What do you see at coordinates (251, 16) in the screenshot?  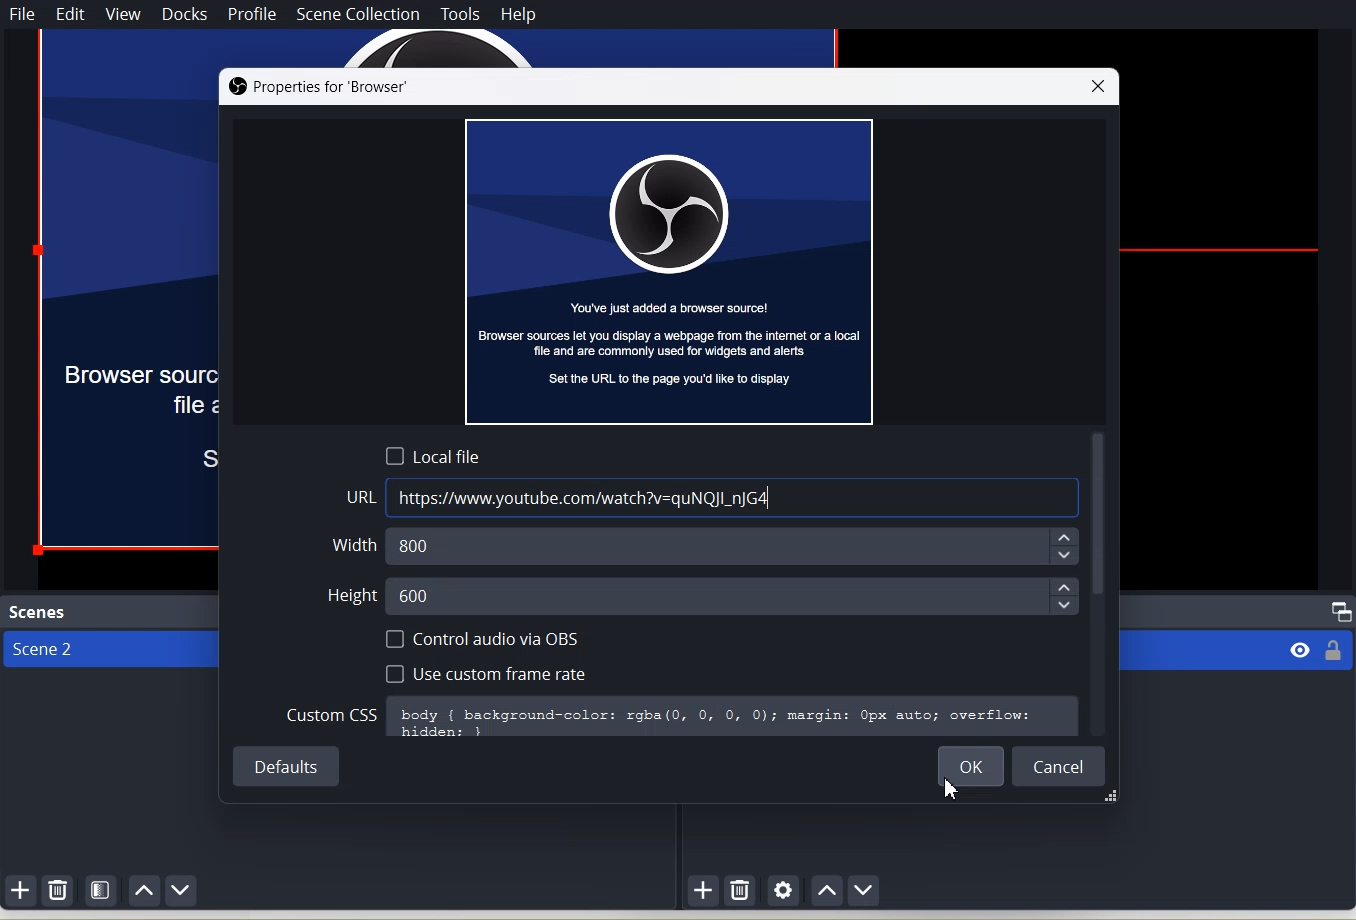 I see `Profile` at bounding box center [251, 16].